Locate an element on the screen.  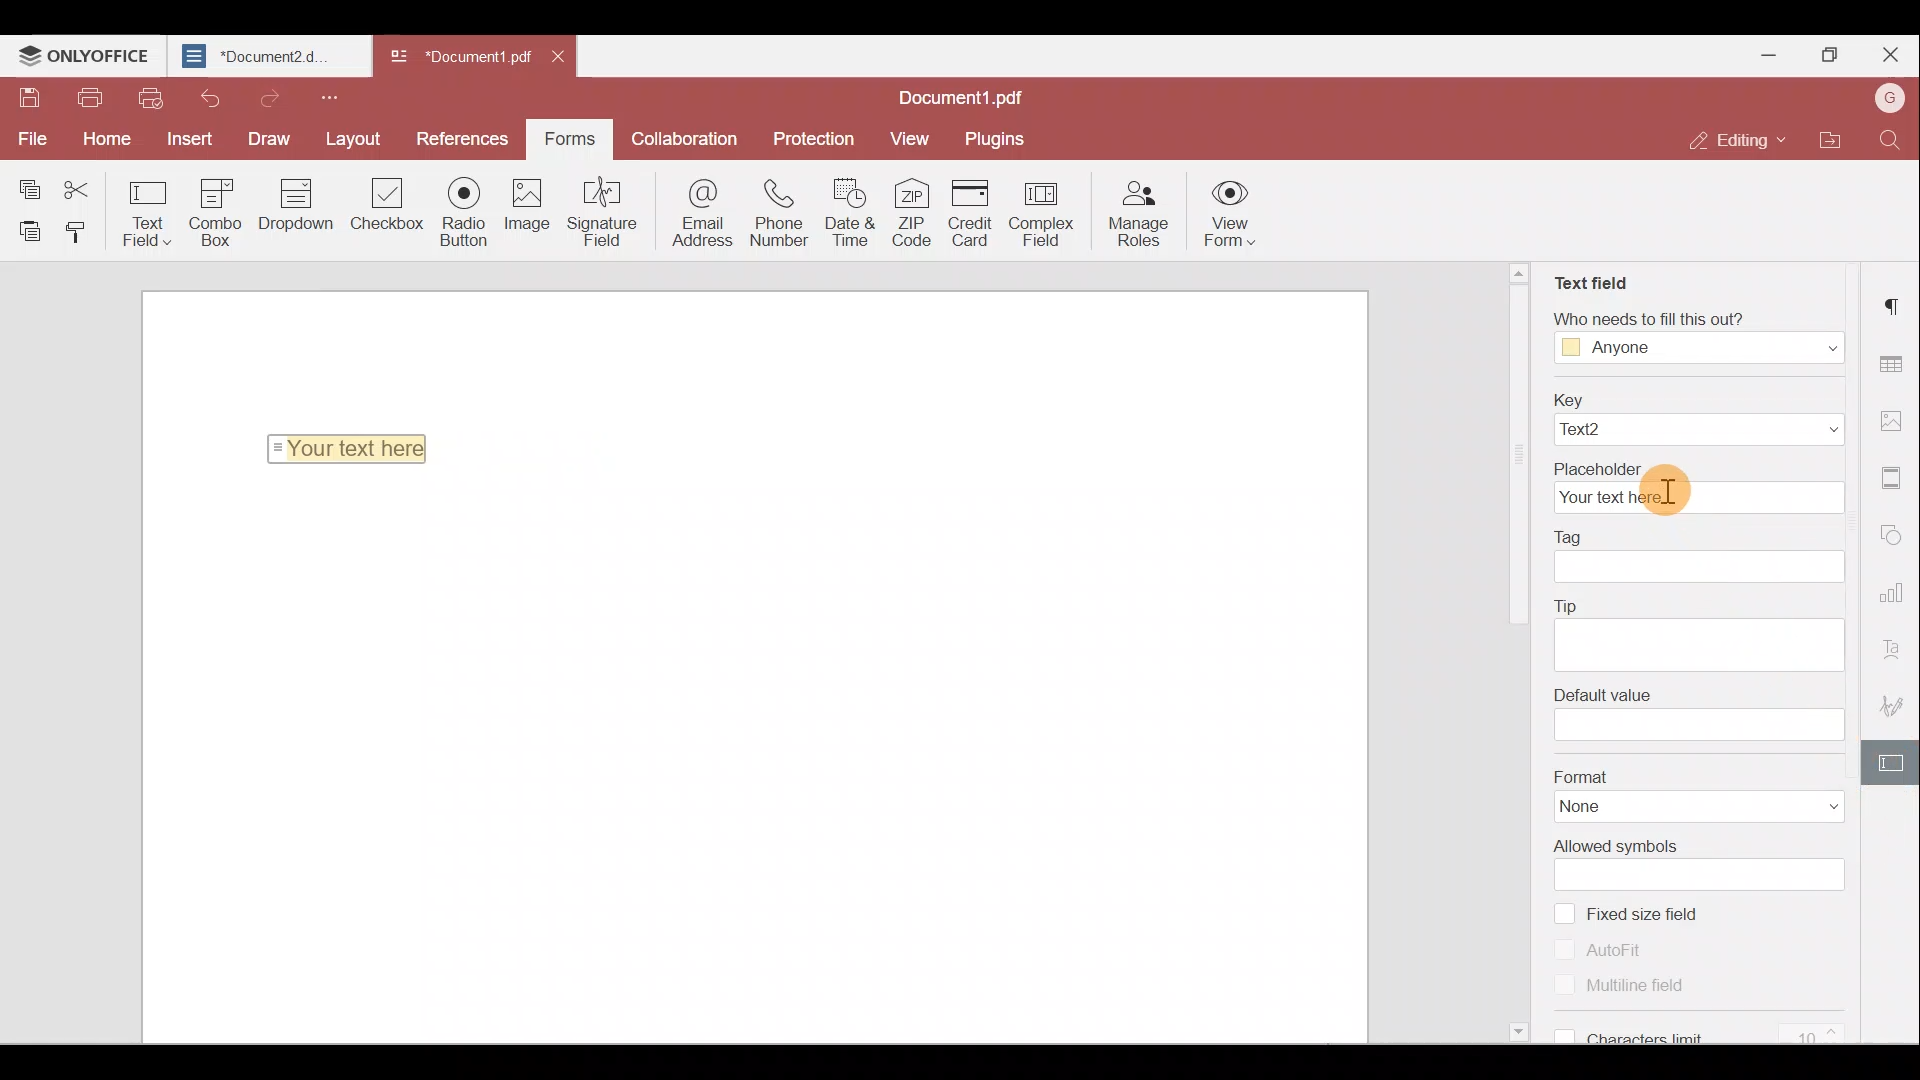
Format is located at coordinates (1699, 775).